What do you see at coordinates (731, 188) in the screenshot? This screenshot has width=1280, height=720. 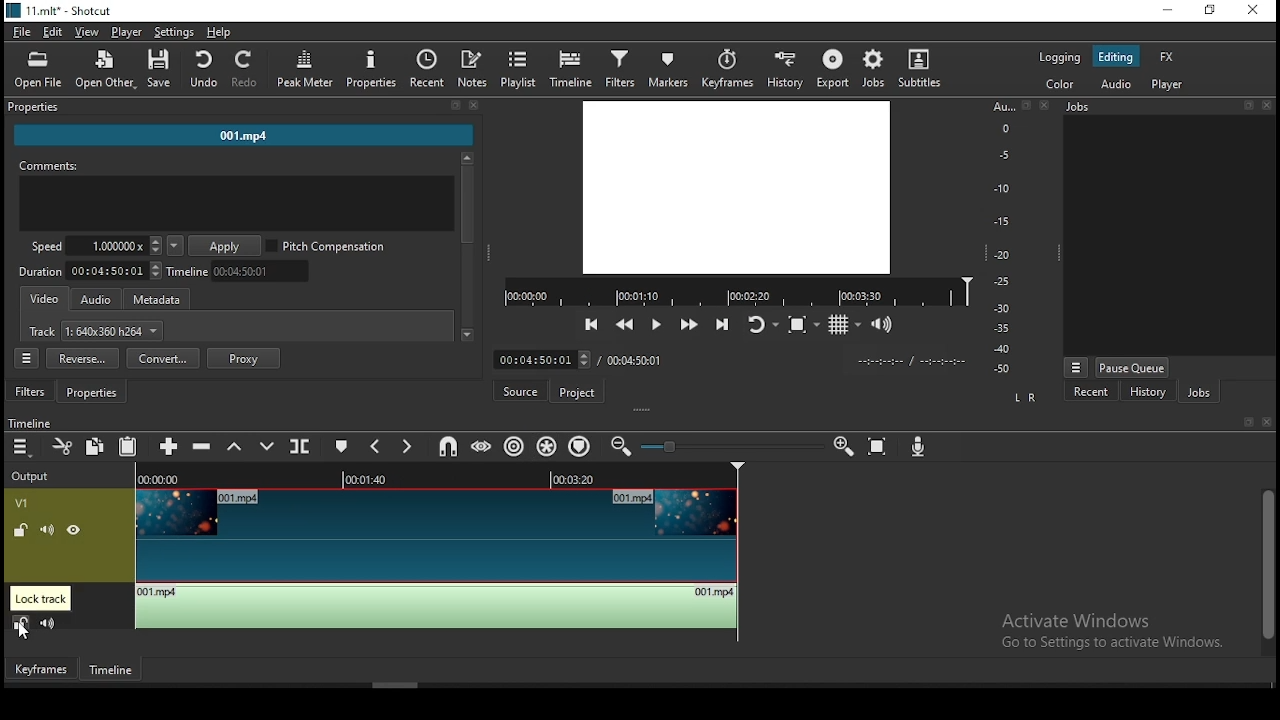 I see `video preview` at bounding box center [731, 188].